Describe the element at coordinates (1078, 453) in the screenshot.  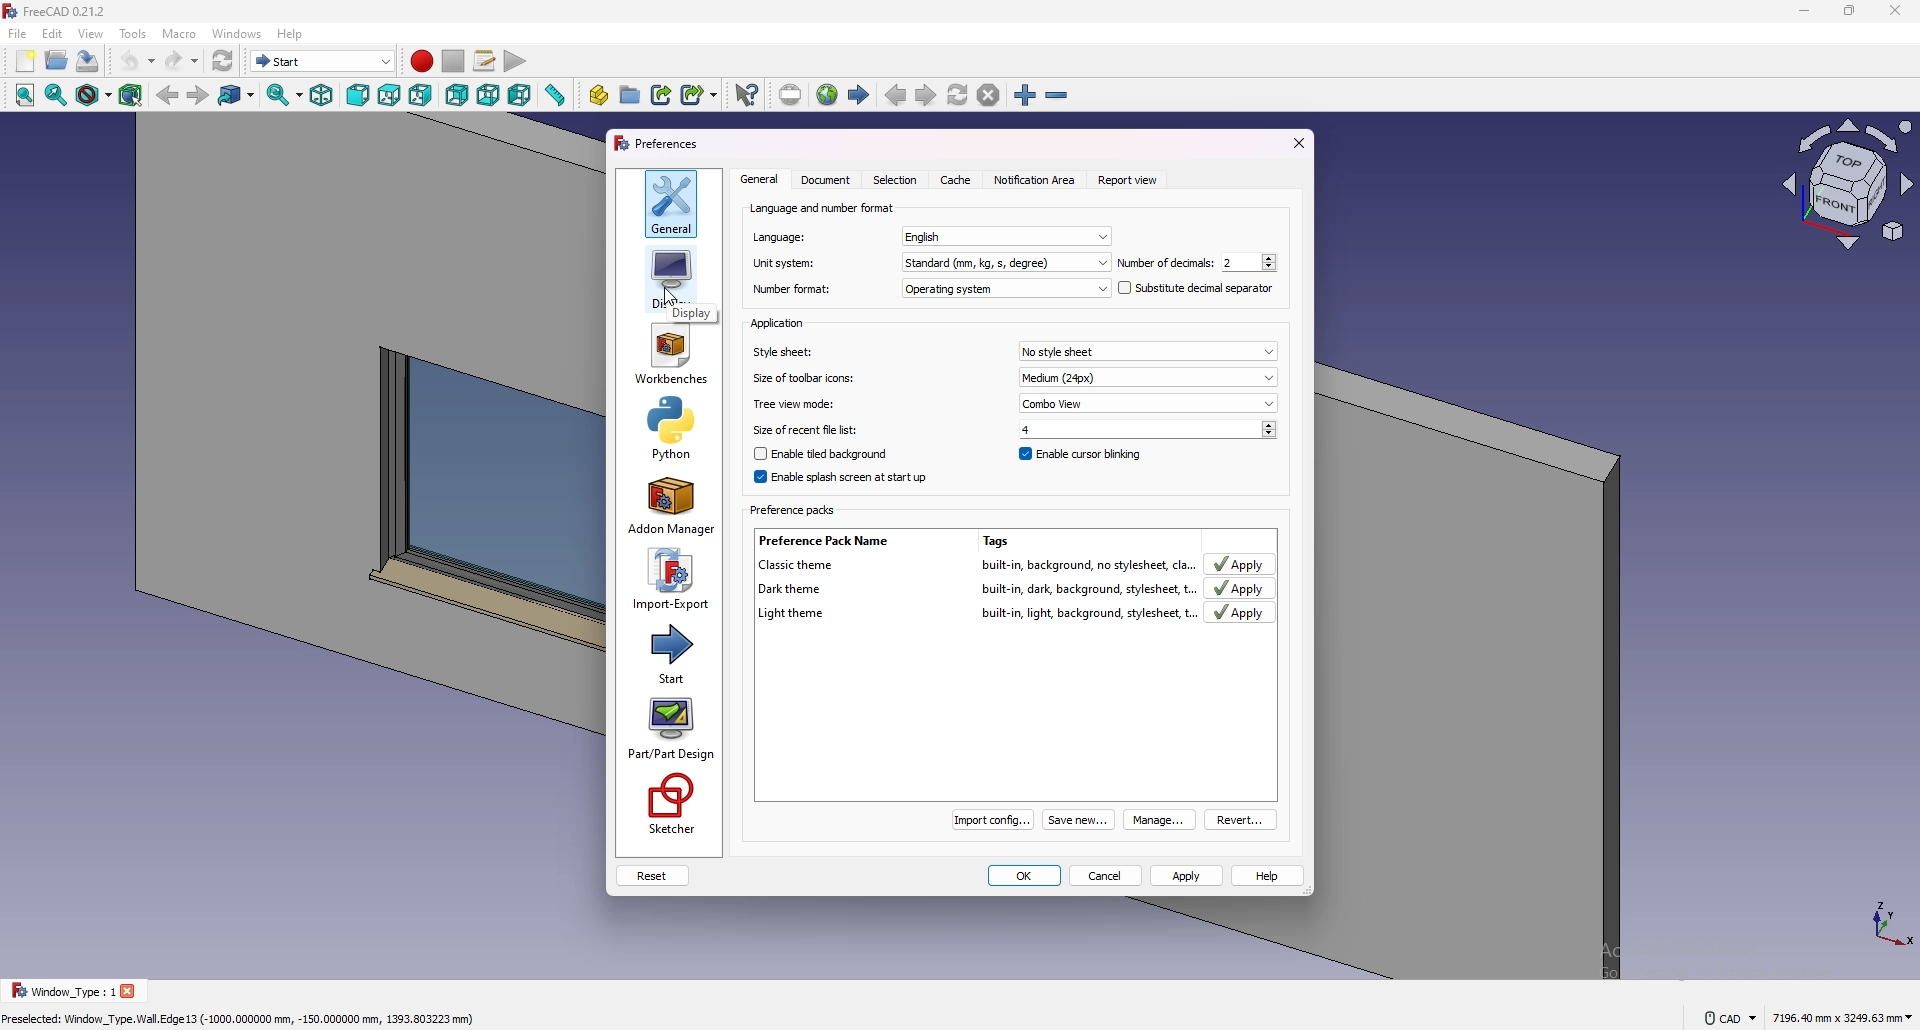
I see `enable cursor blinking` at that location.